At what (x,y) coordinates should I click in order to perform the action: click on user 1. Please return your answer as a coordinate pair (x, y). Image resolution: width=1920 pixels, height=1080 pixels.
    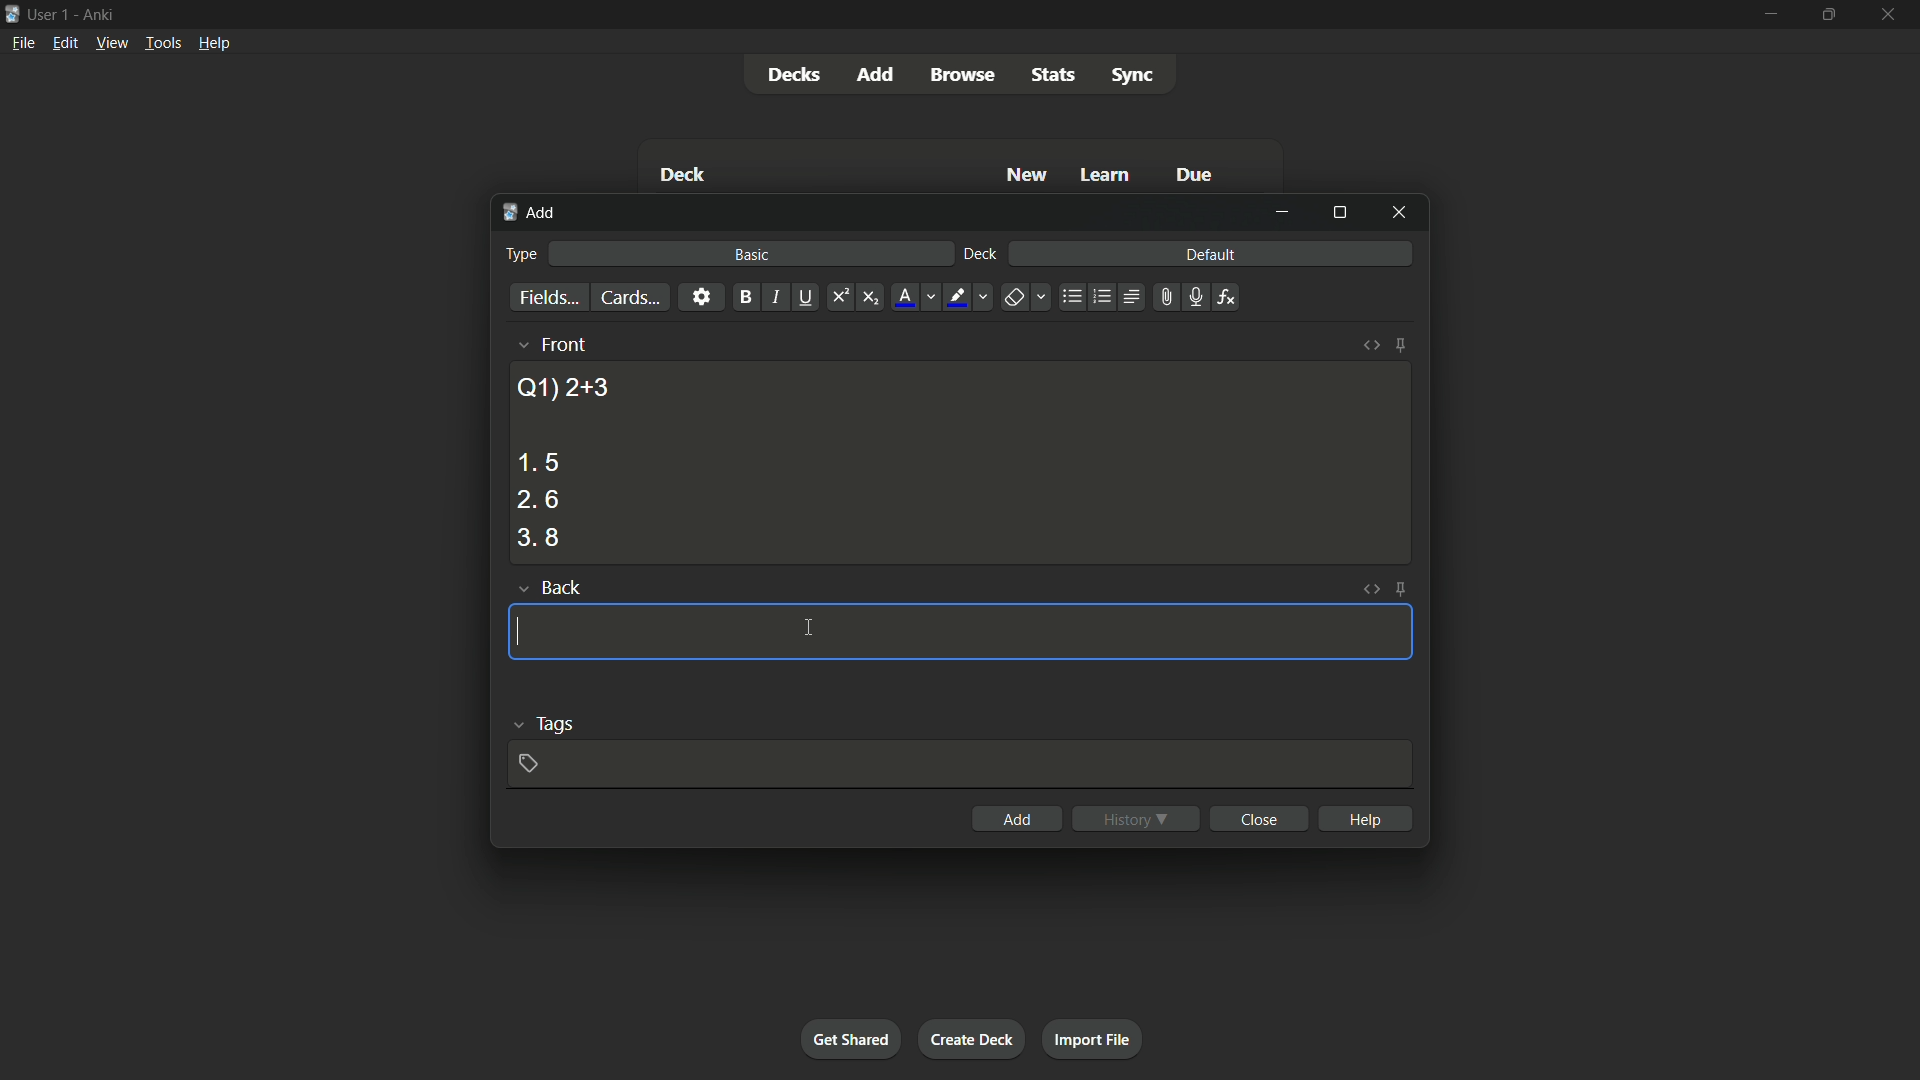
    Looking at the image, I should click on (49, 11).